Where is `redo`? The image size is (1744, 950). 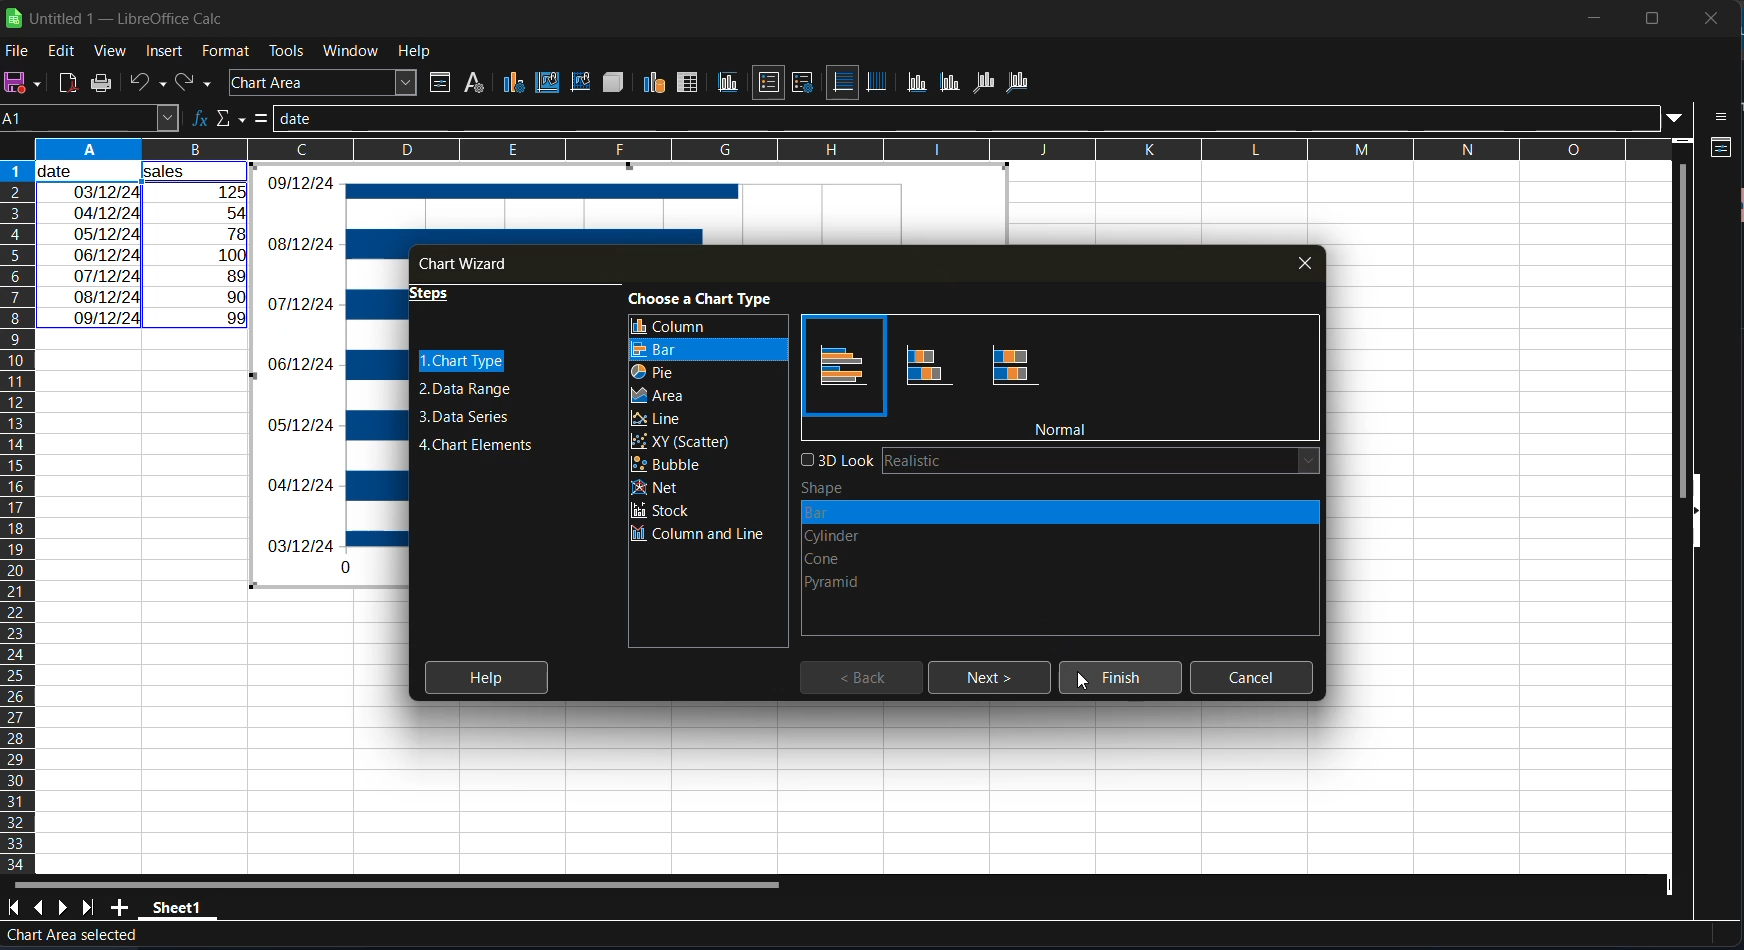
redo is located at coordinates (195, 80).